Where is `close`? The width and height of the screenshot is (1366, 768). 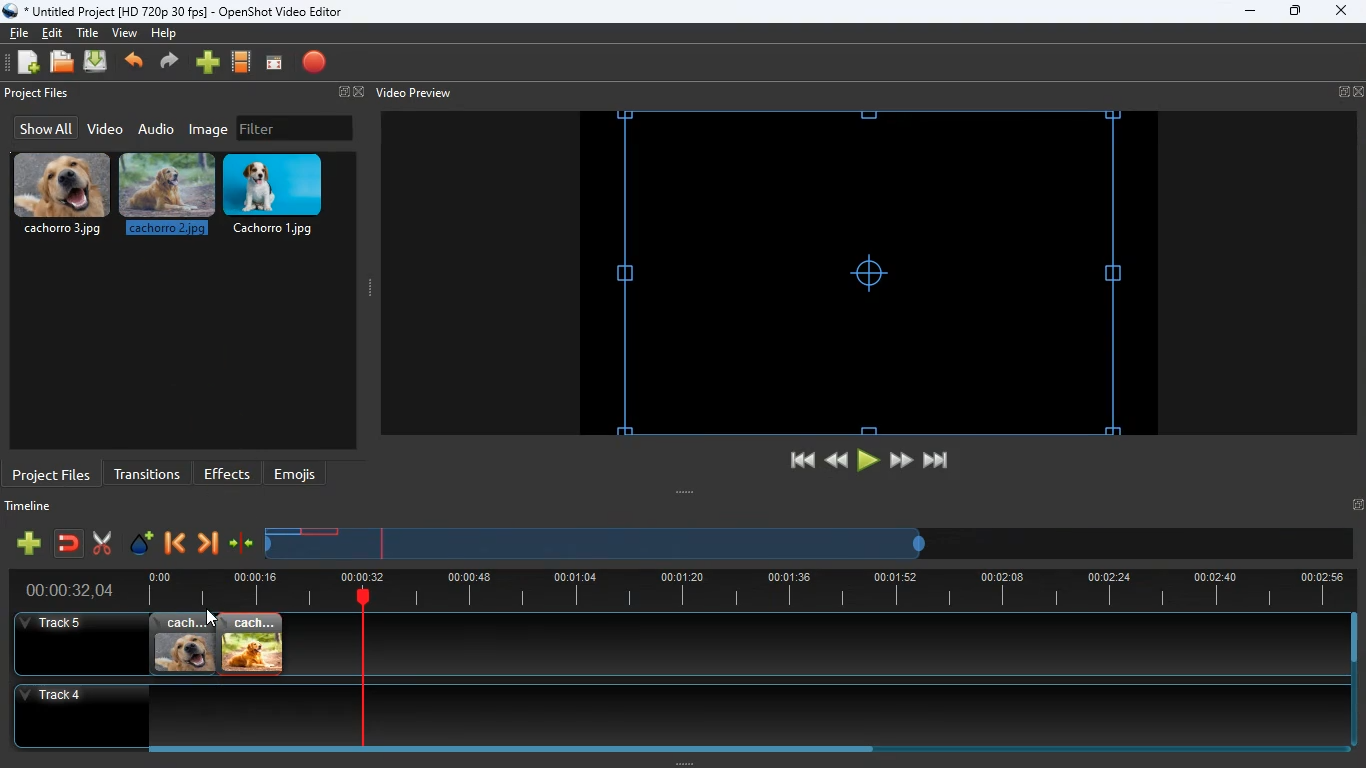 close is located at coordinates (1340, 12).